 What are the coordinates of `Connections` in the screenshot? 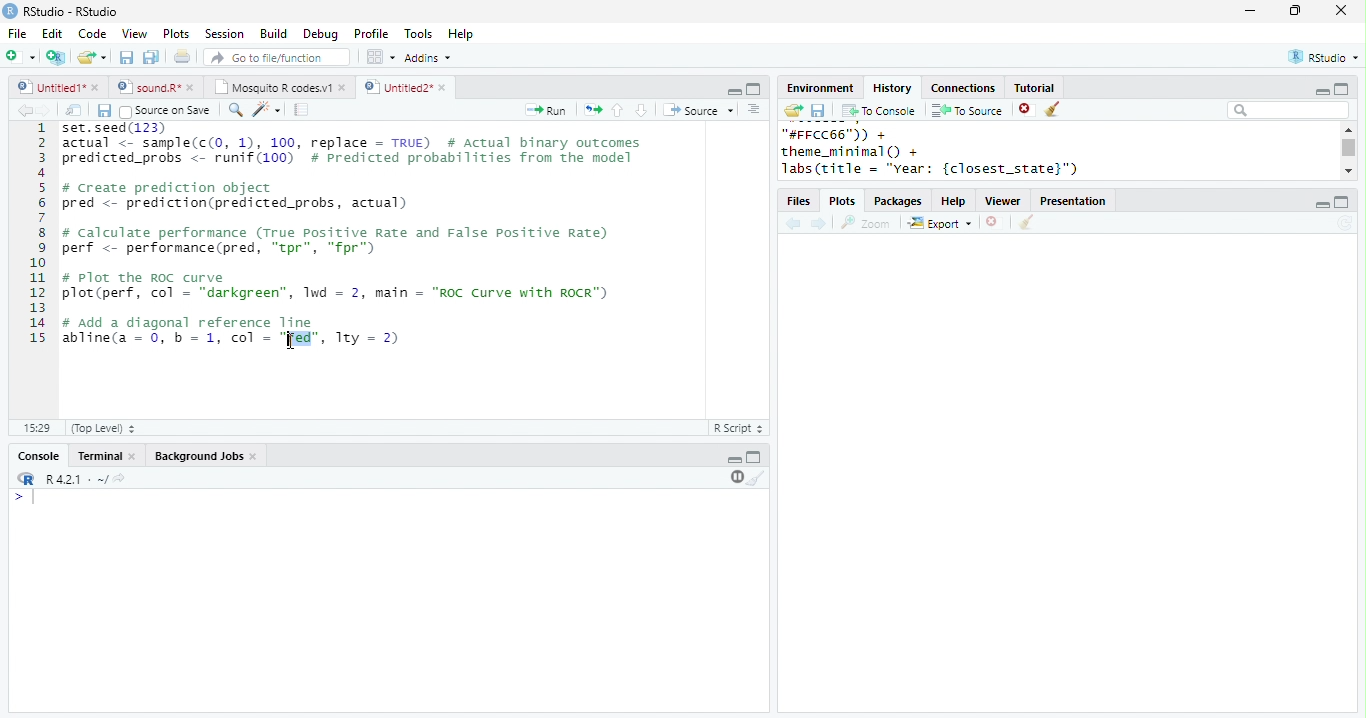 It's located at (962, 88).